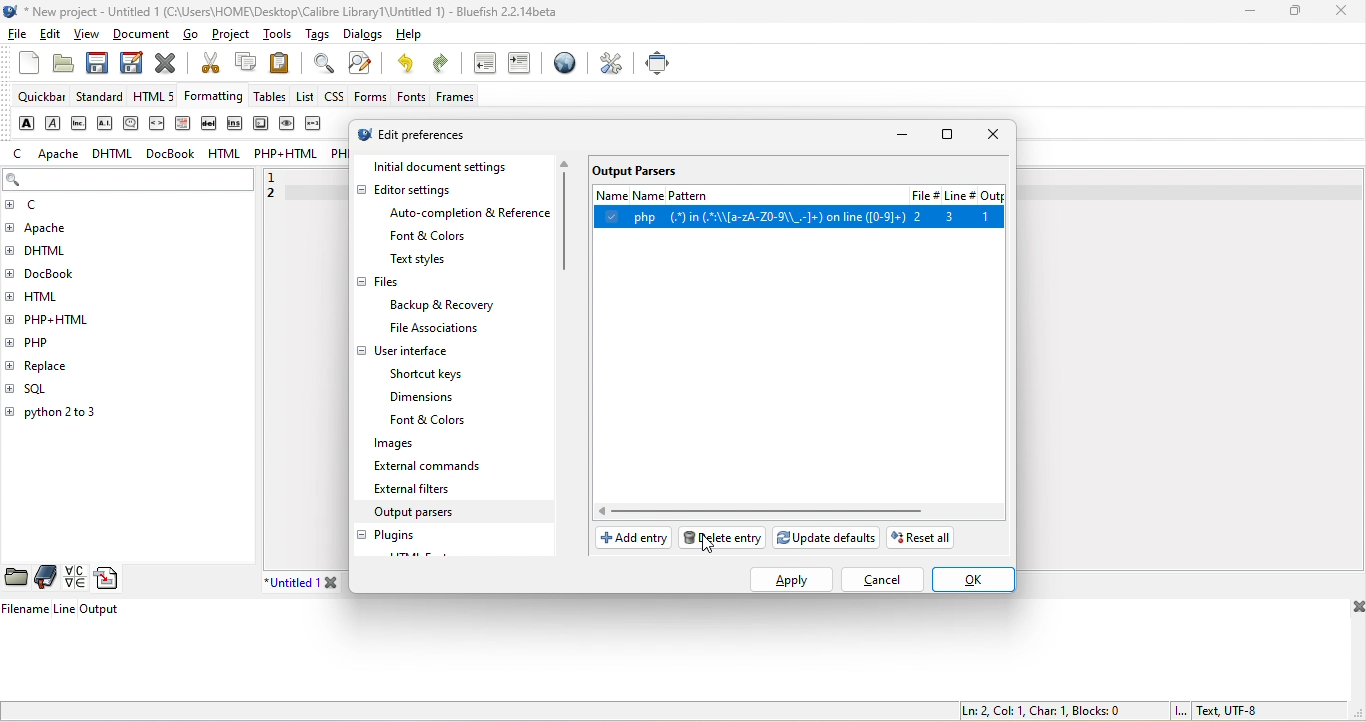 This screenshot has height=722, width=1366. What do you see at coordinates (315, 36) in the screenshot?
I see `tags` at bounding box center [315, 36].